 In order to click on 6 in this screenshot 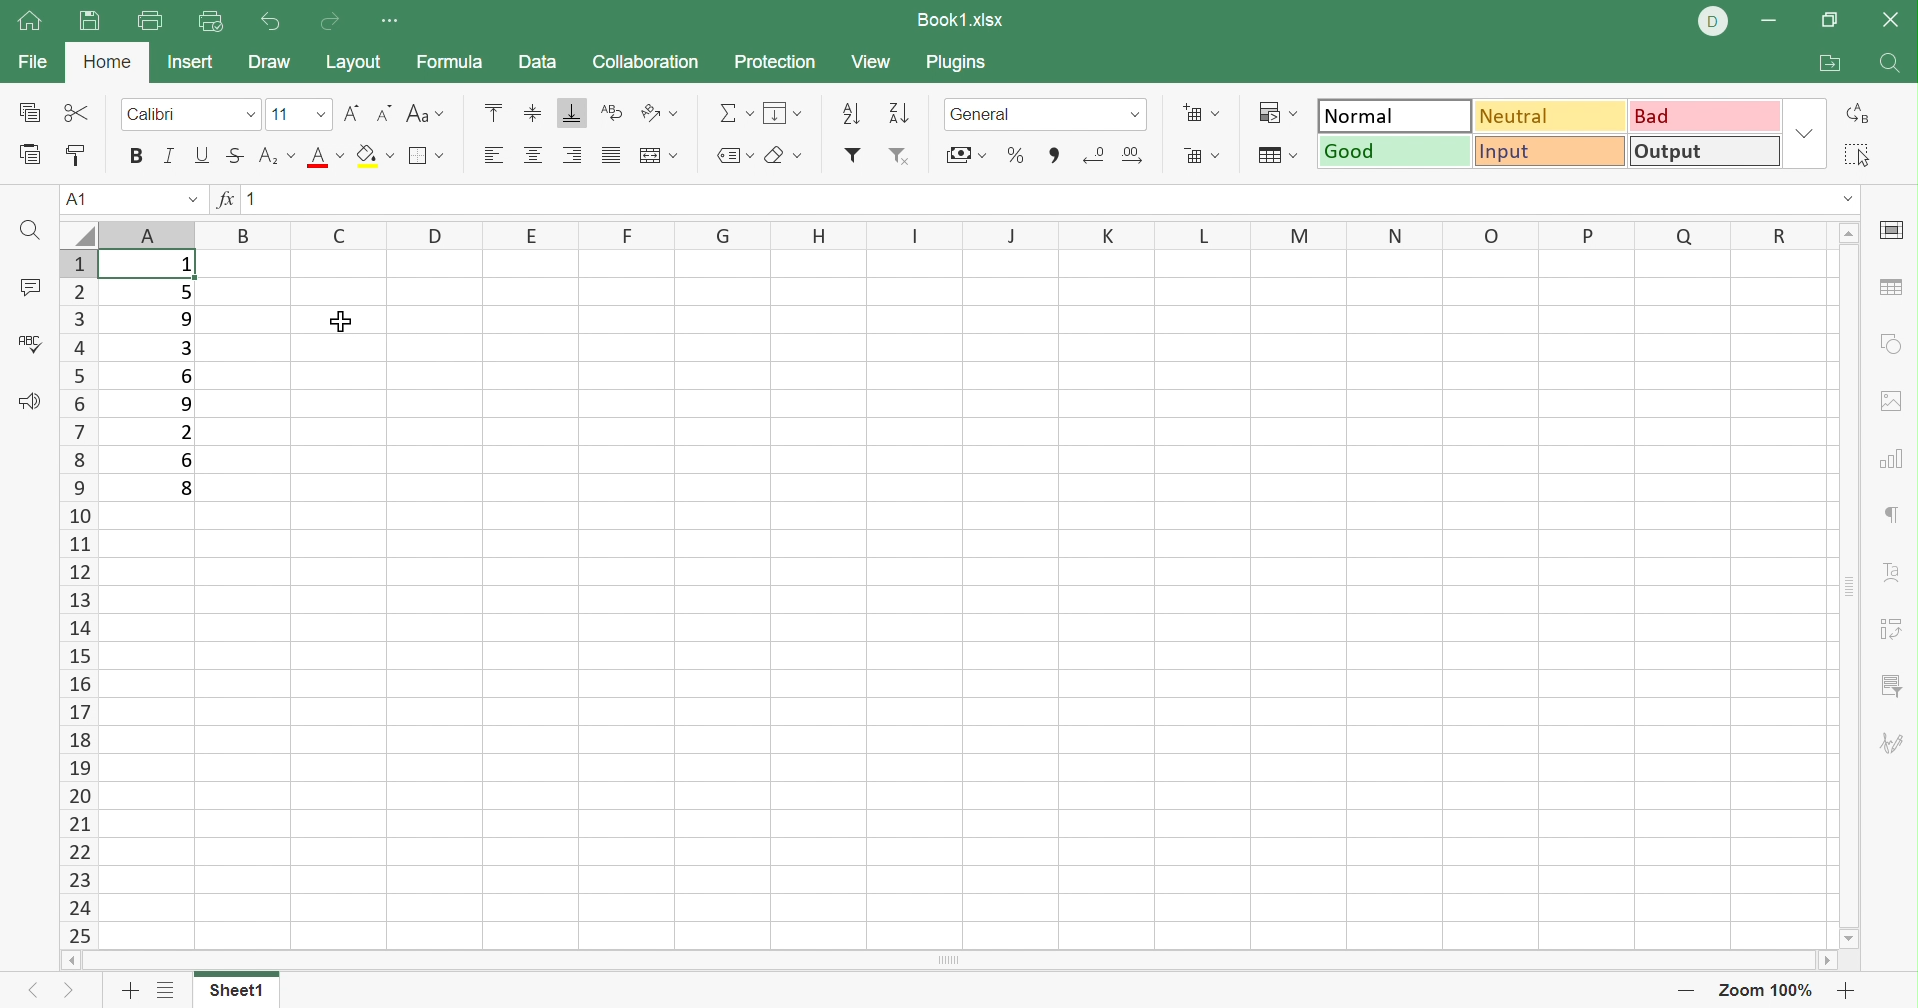, I will do `click(188, 377)`.